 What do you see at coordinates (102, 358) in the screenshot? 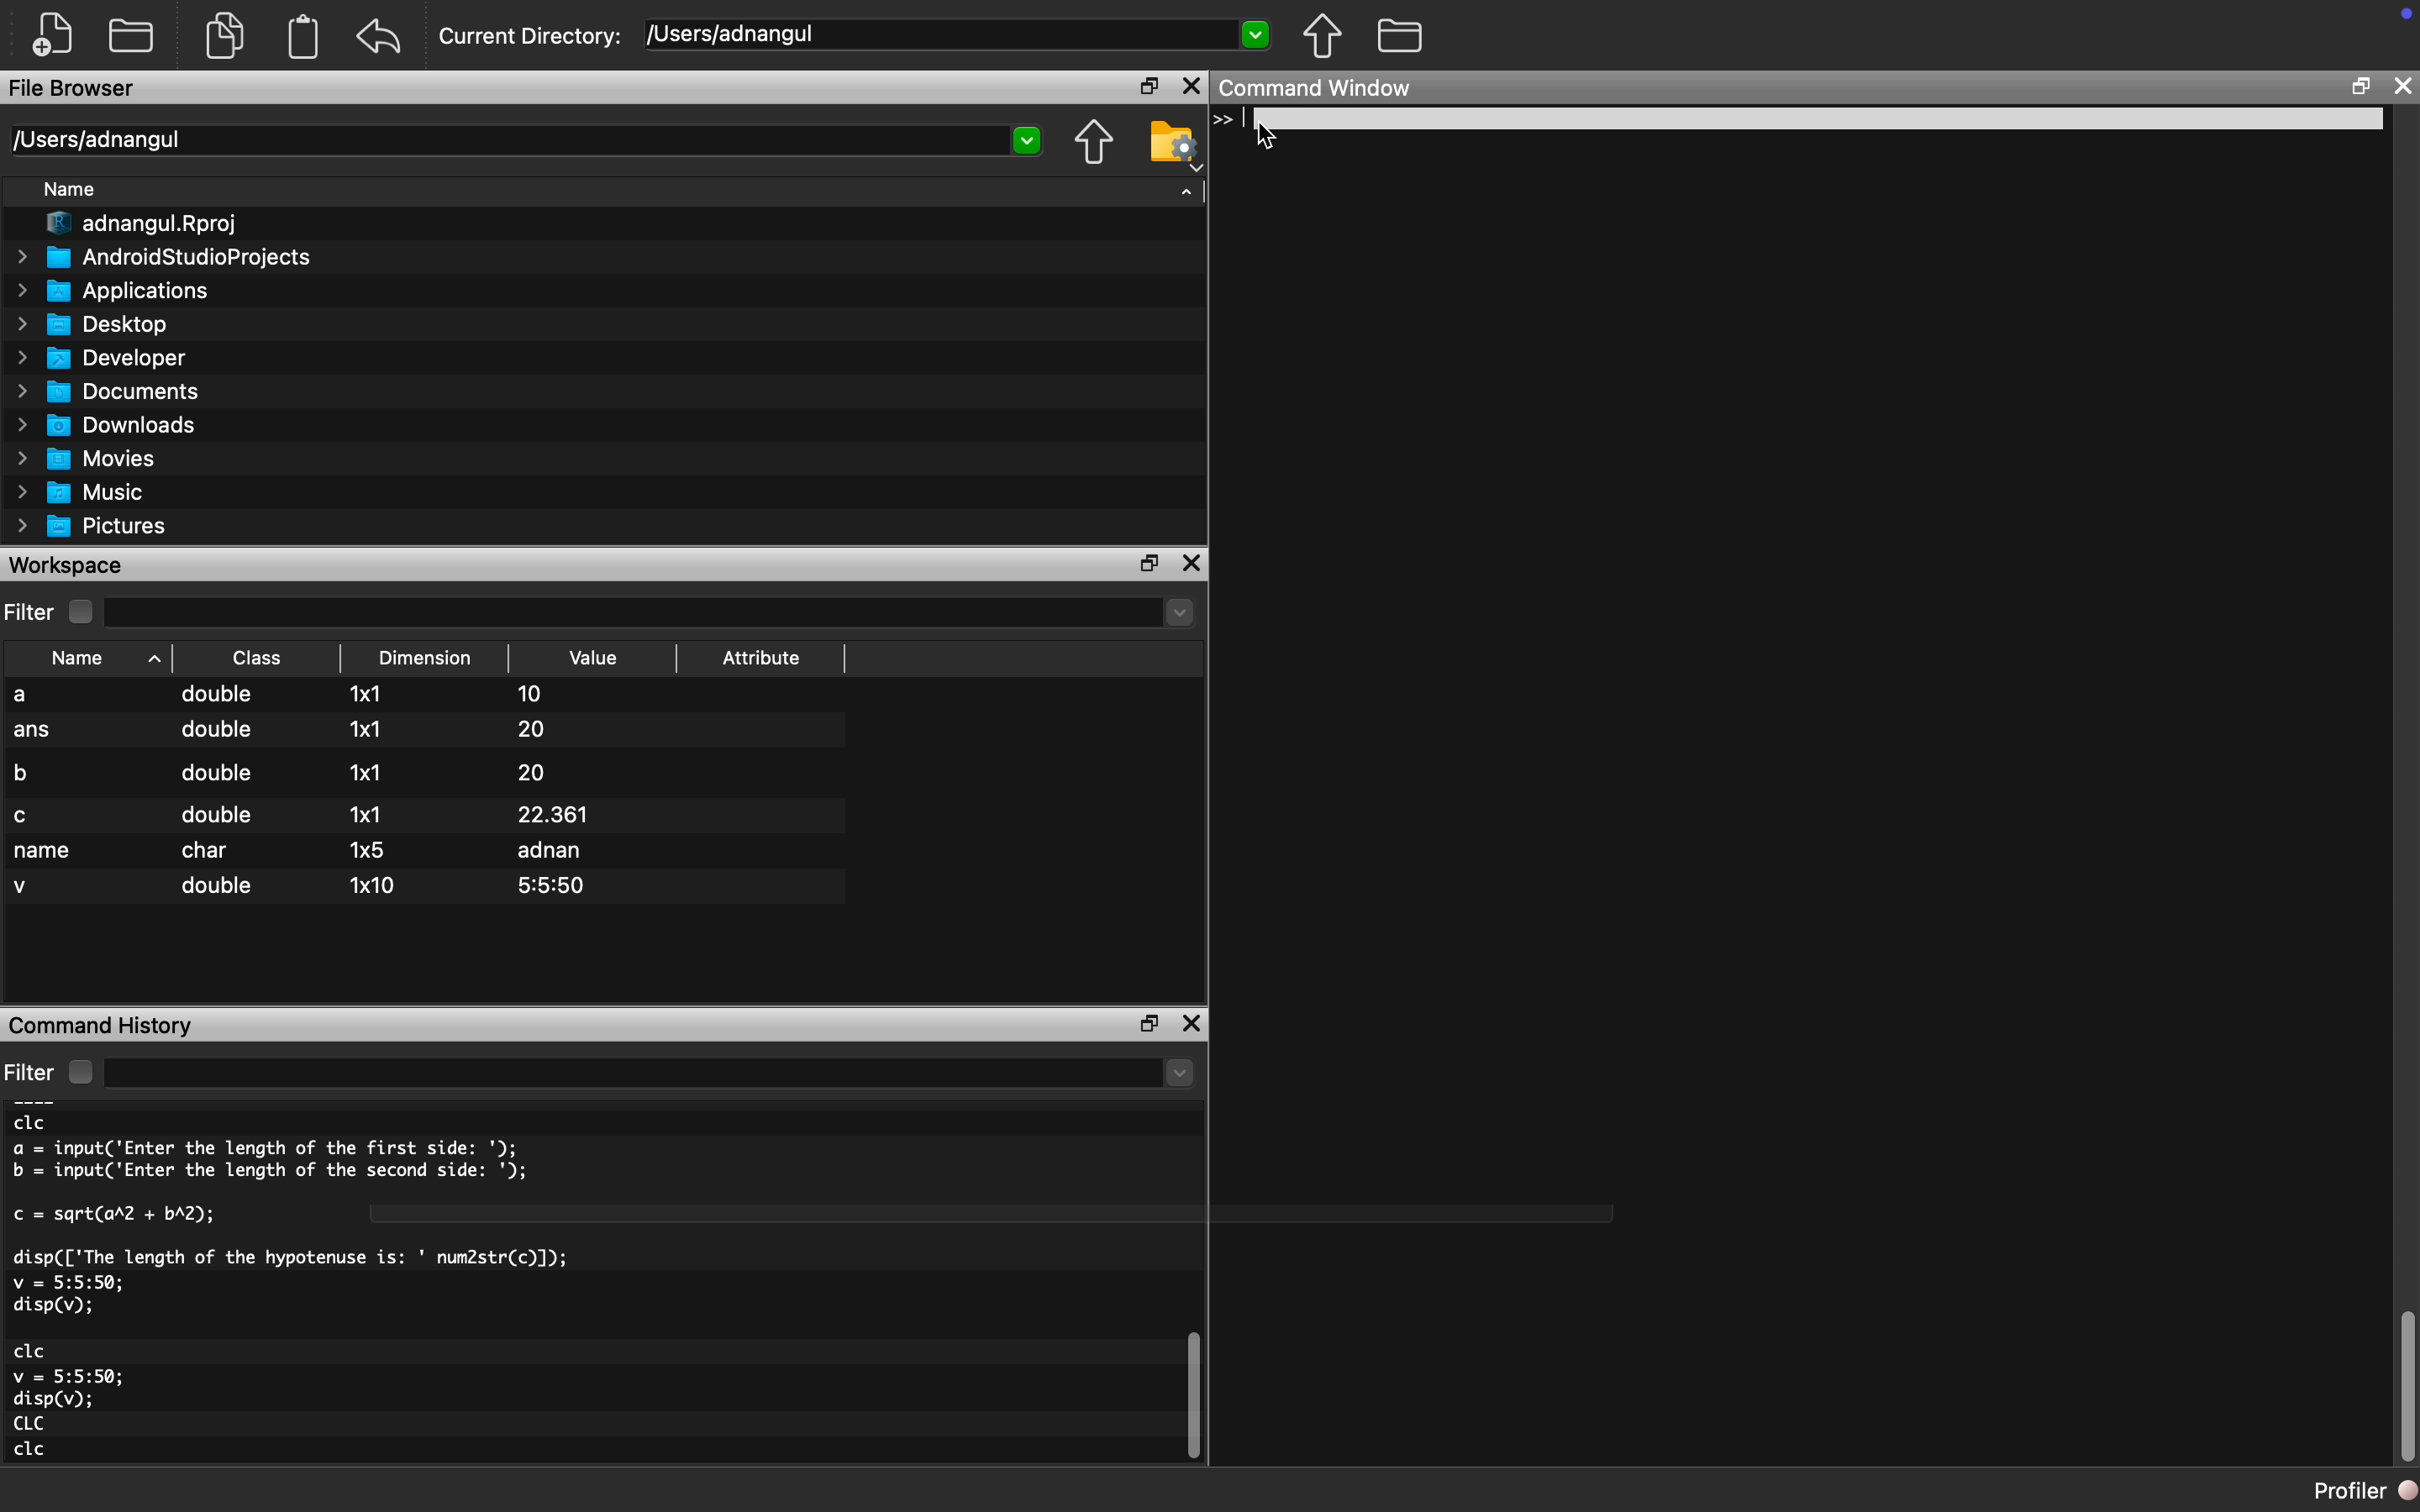
I see `> [3 Developer` at bounding box center [102, 358].